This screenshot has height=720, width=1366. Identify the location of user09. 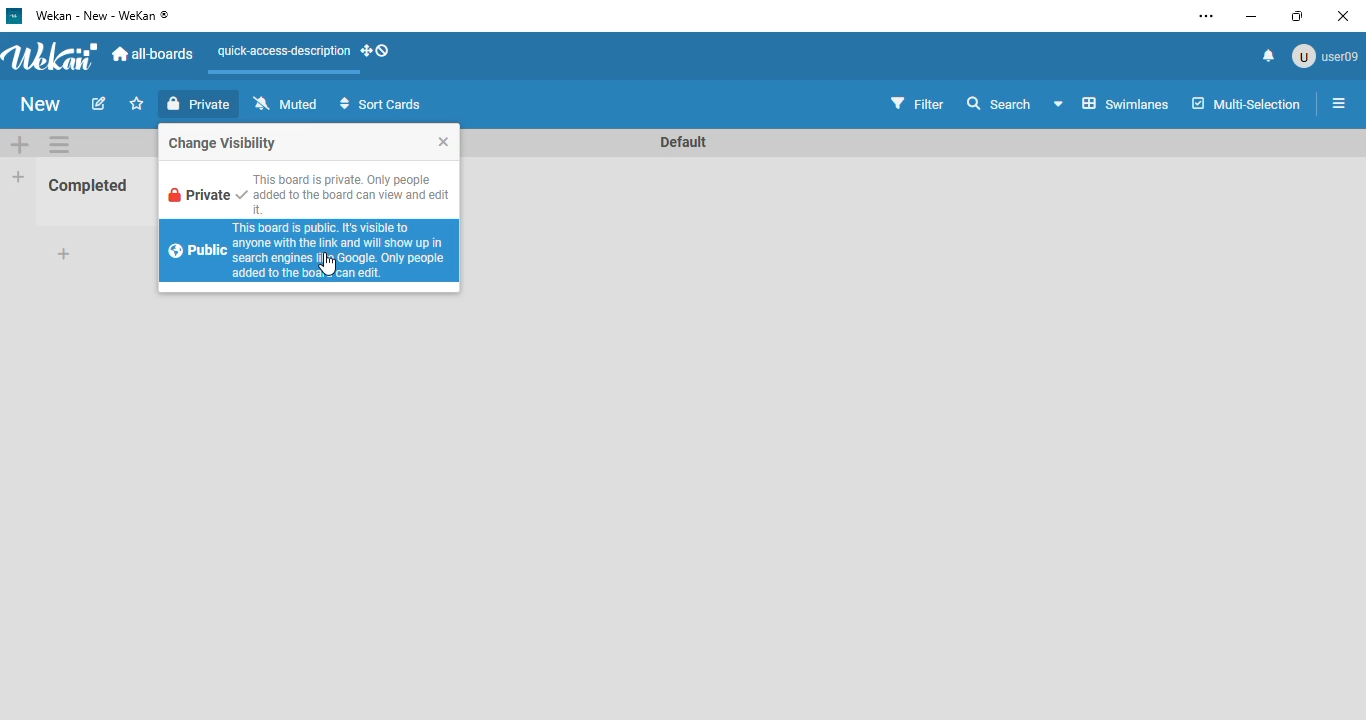
(1324, 57).